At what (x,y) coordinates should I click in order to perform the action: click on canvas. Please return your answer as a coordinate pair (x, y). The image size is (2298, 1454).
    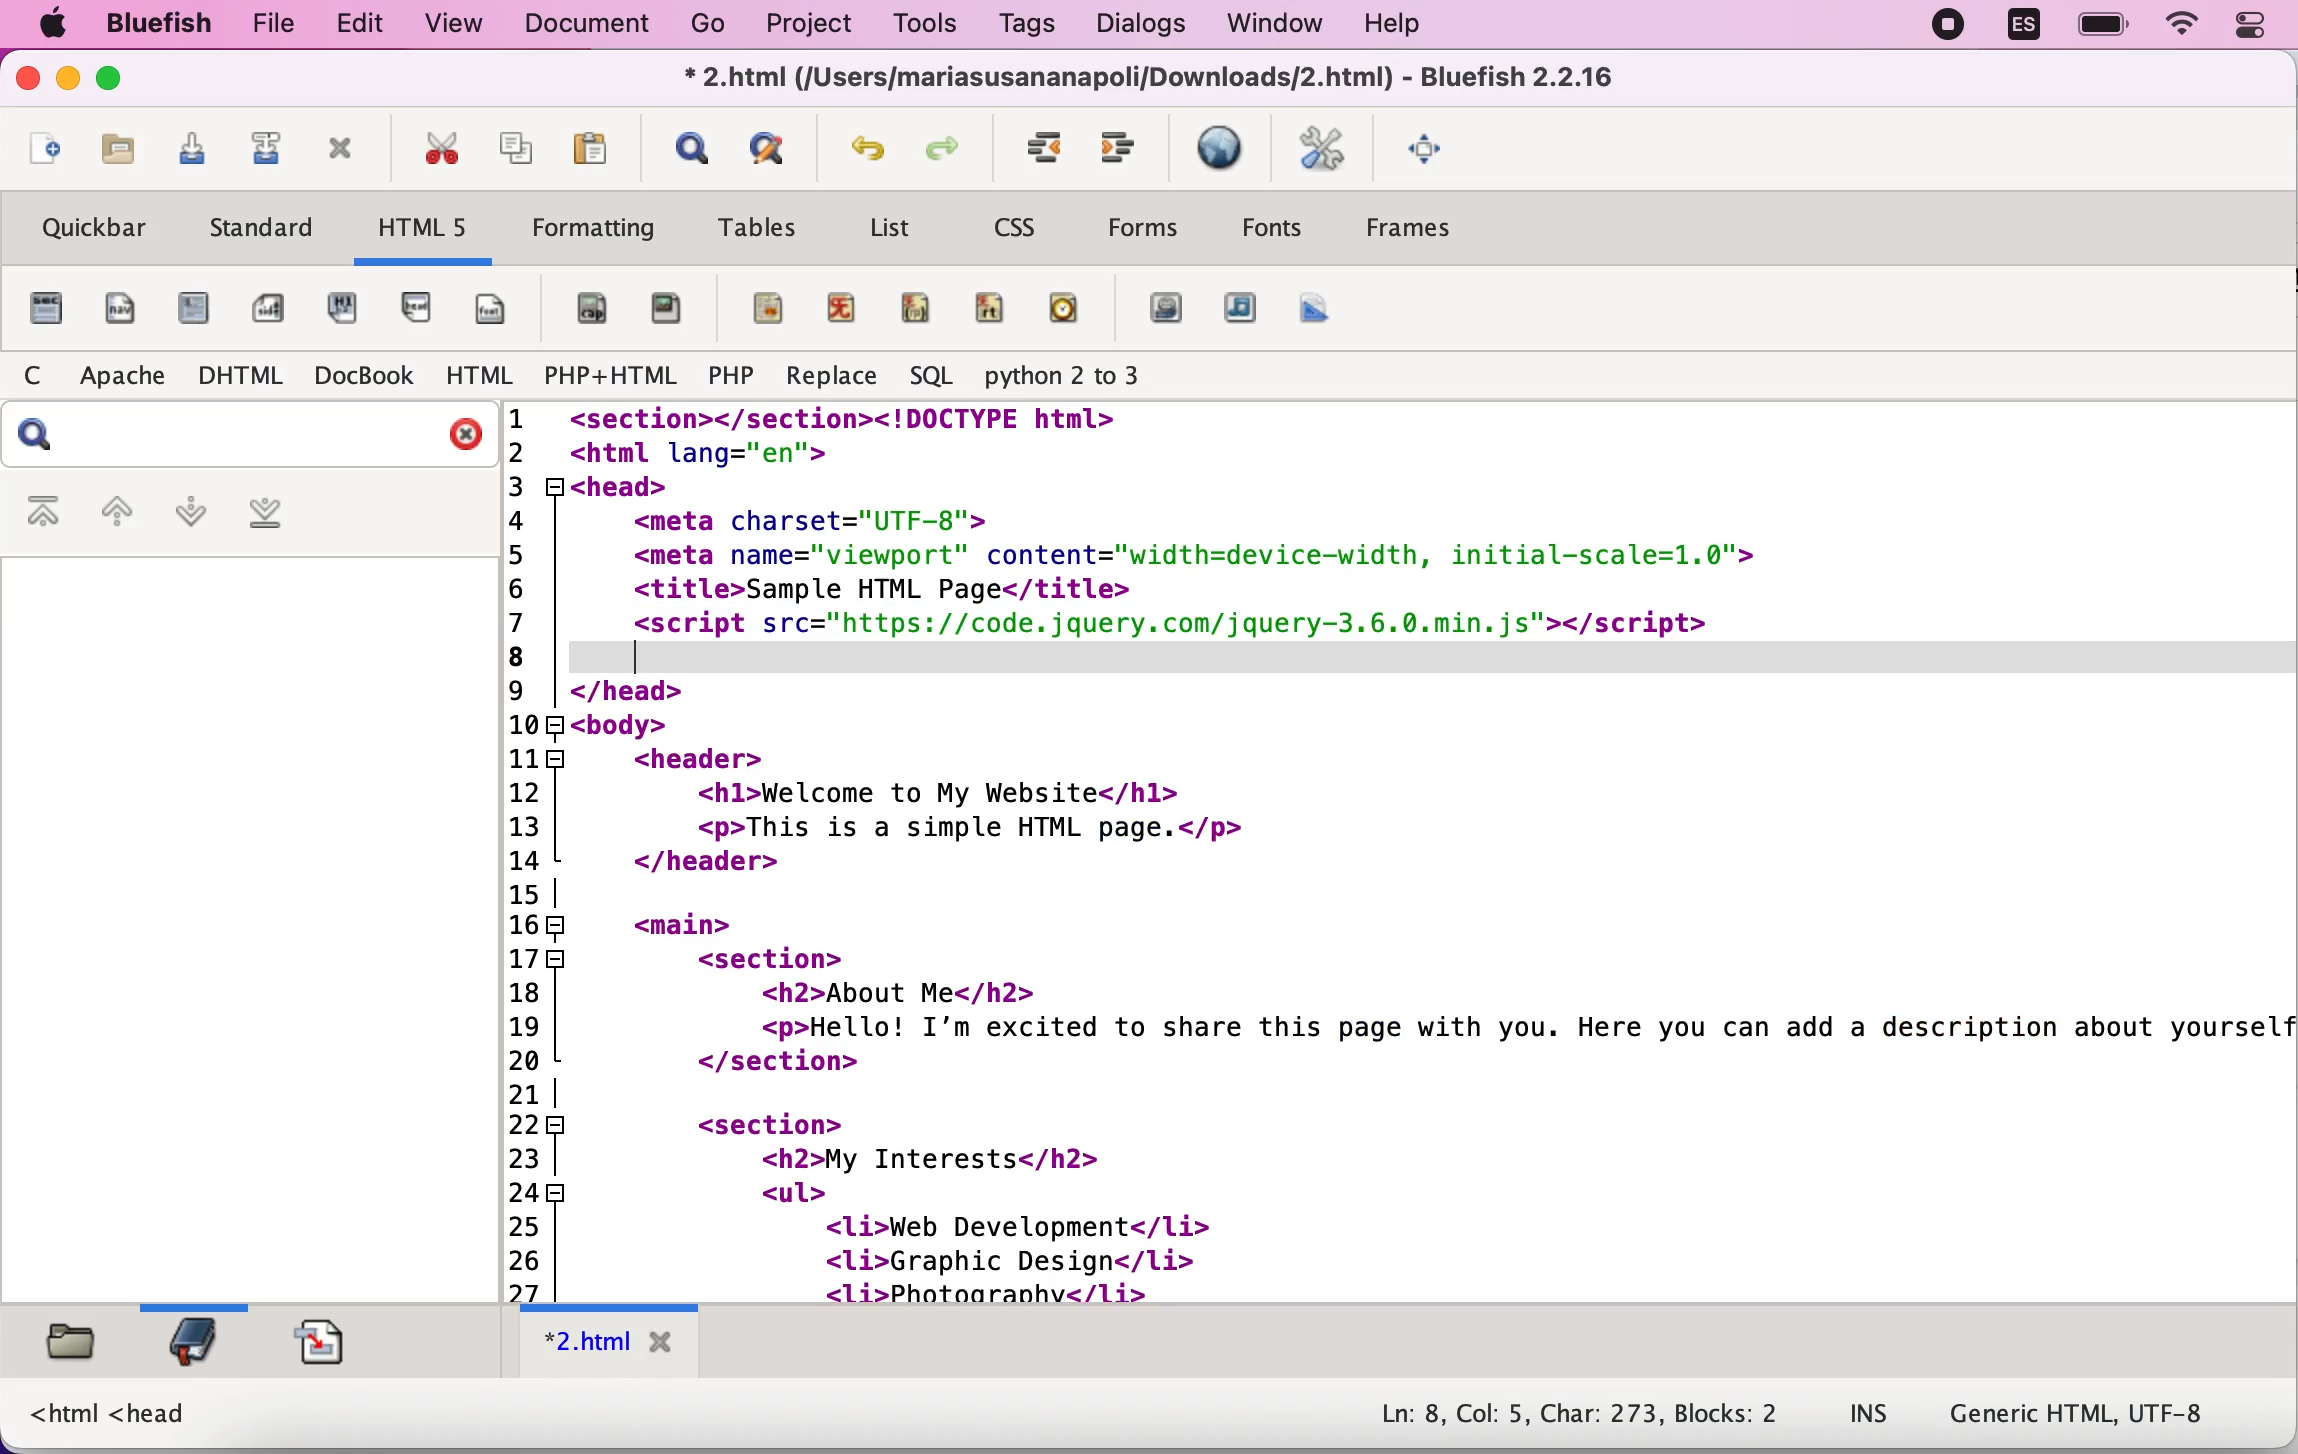
    Looking at the image, I should click on (1318, 309).